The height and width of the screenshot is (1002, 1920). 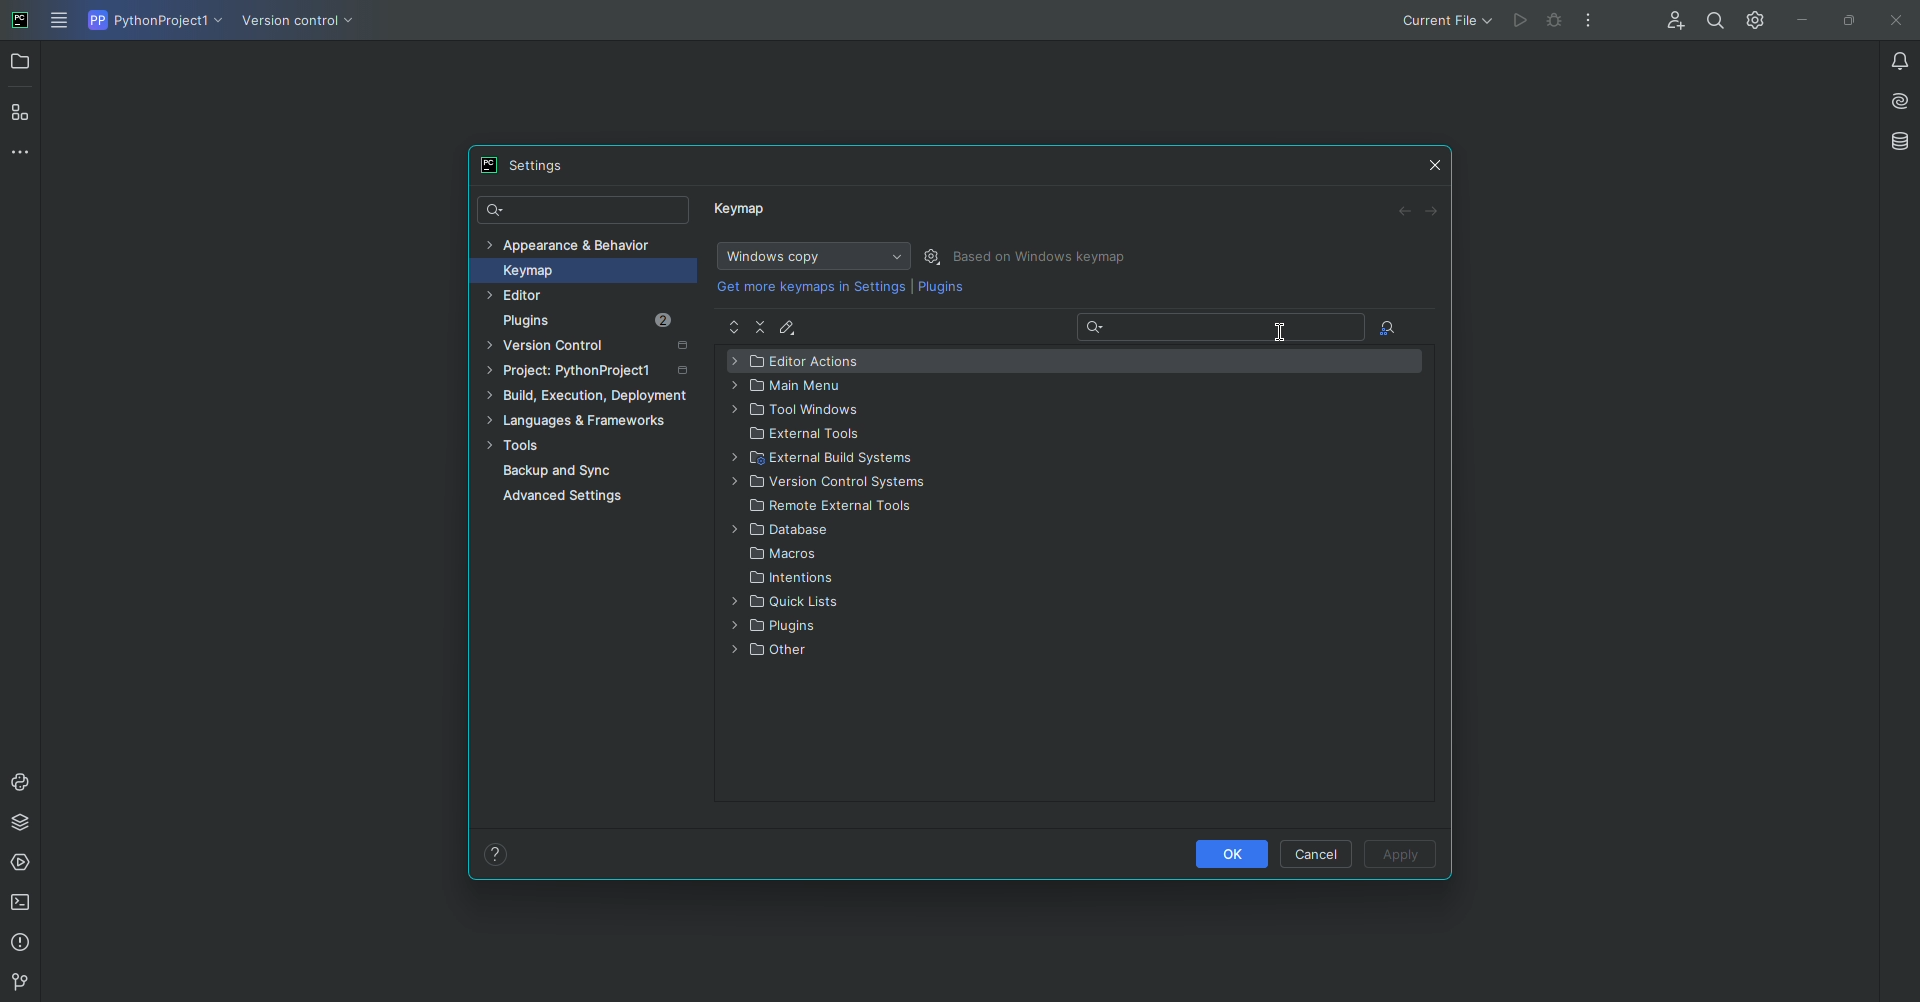 What do you see at coordinates (531, 165) in the screenshot?
I see `Settings` at bounding box center [531, 165].